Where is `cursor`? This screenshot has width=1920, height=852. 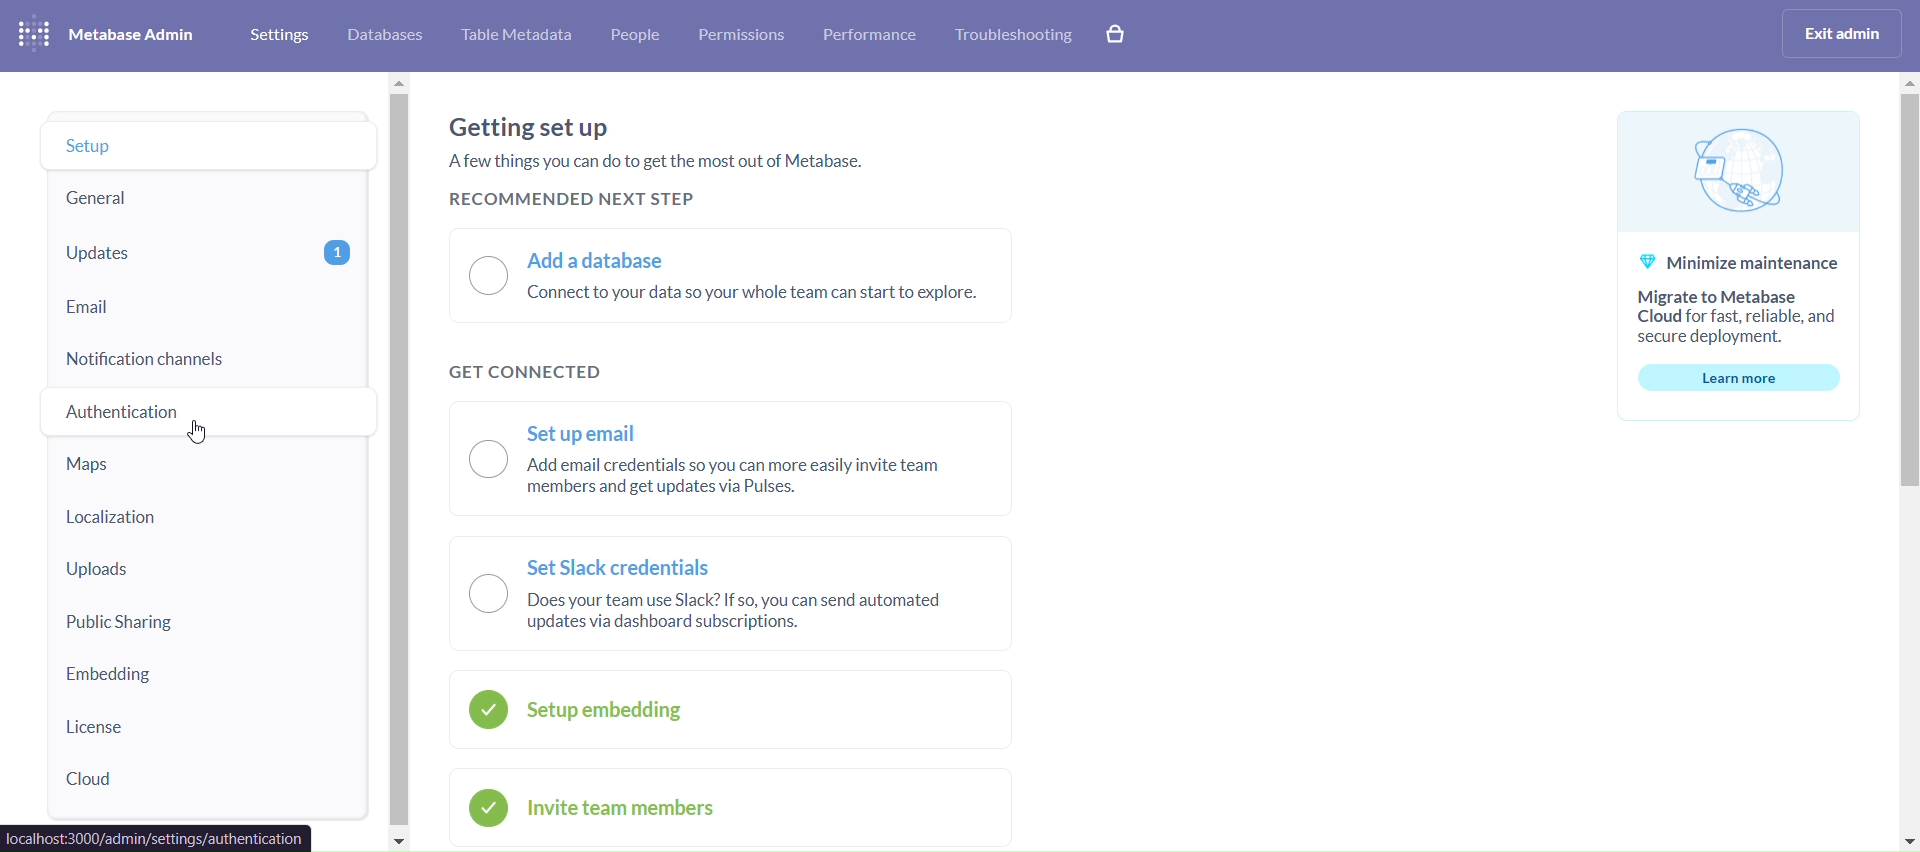 cursor is located at coordinates (196, 433).